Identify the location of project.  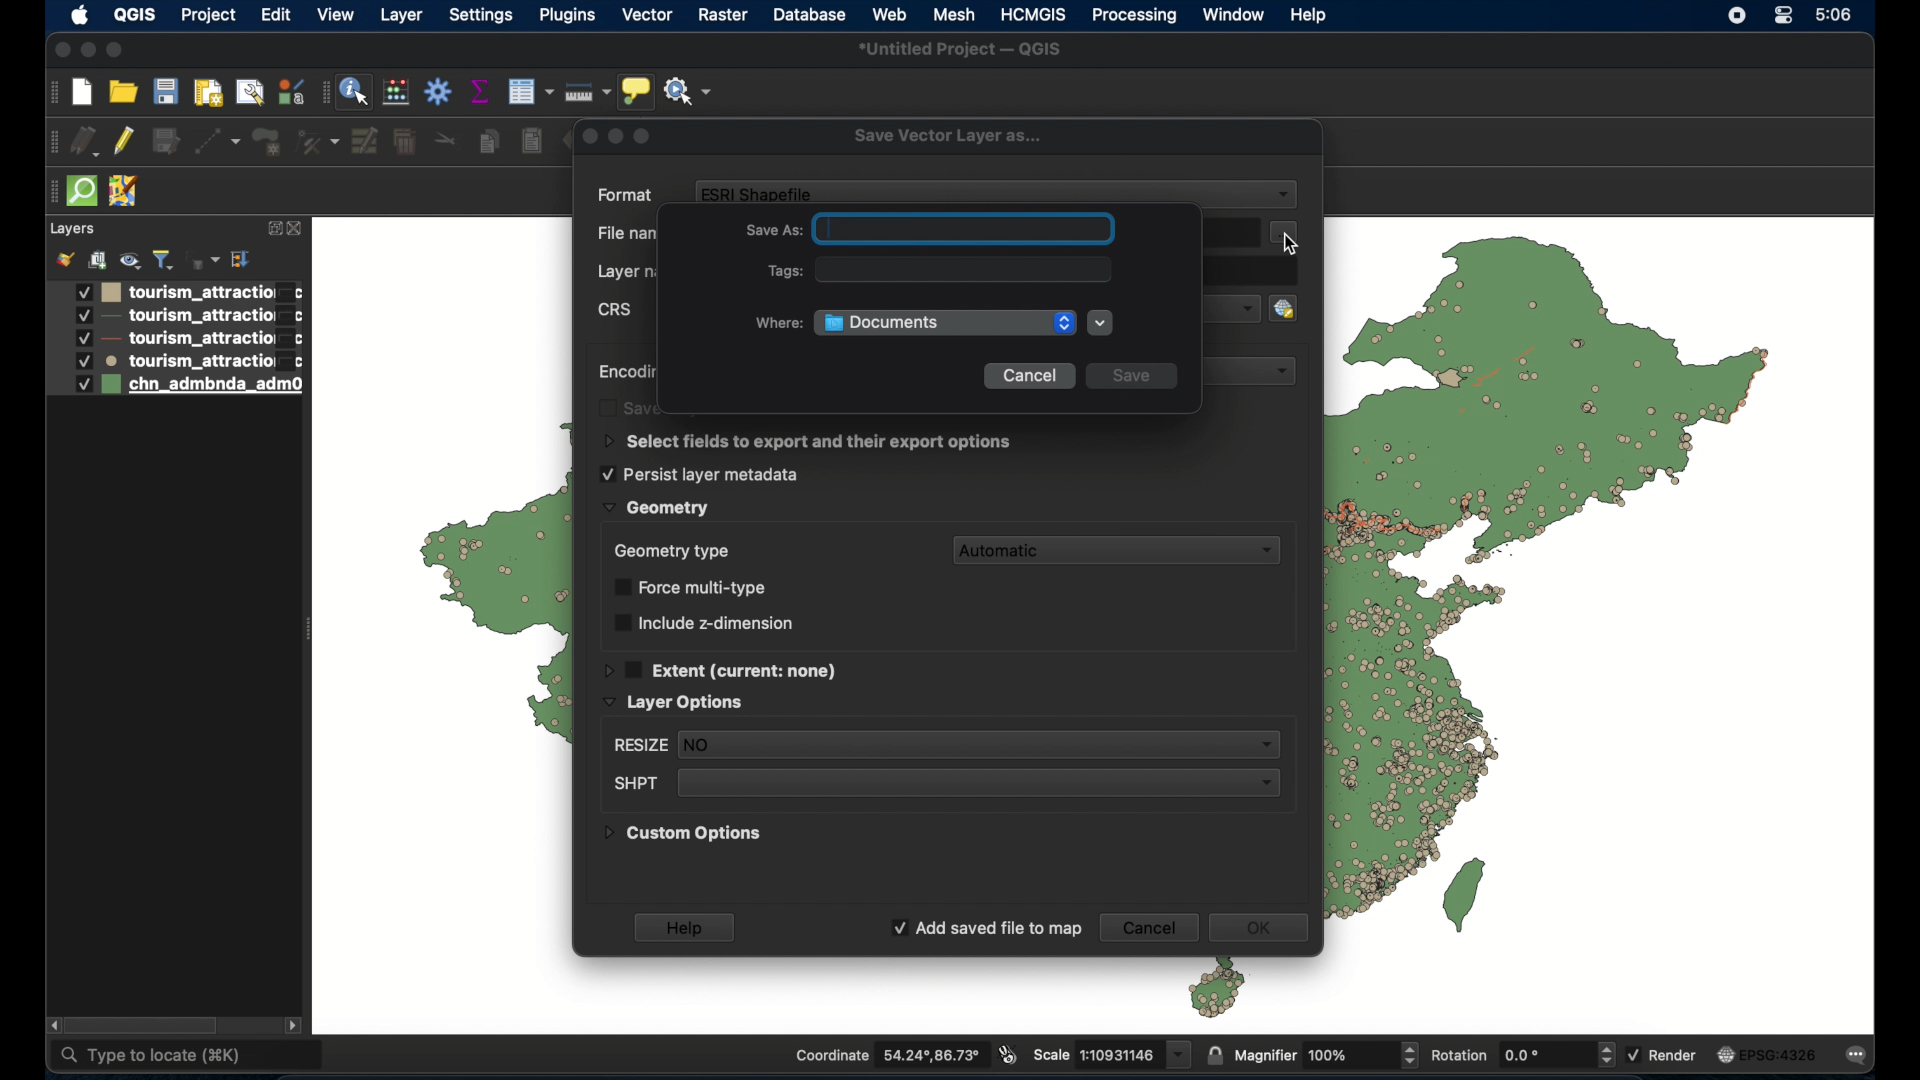
(205, 15).